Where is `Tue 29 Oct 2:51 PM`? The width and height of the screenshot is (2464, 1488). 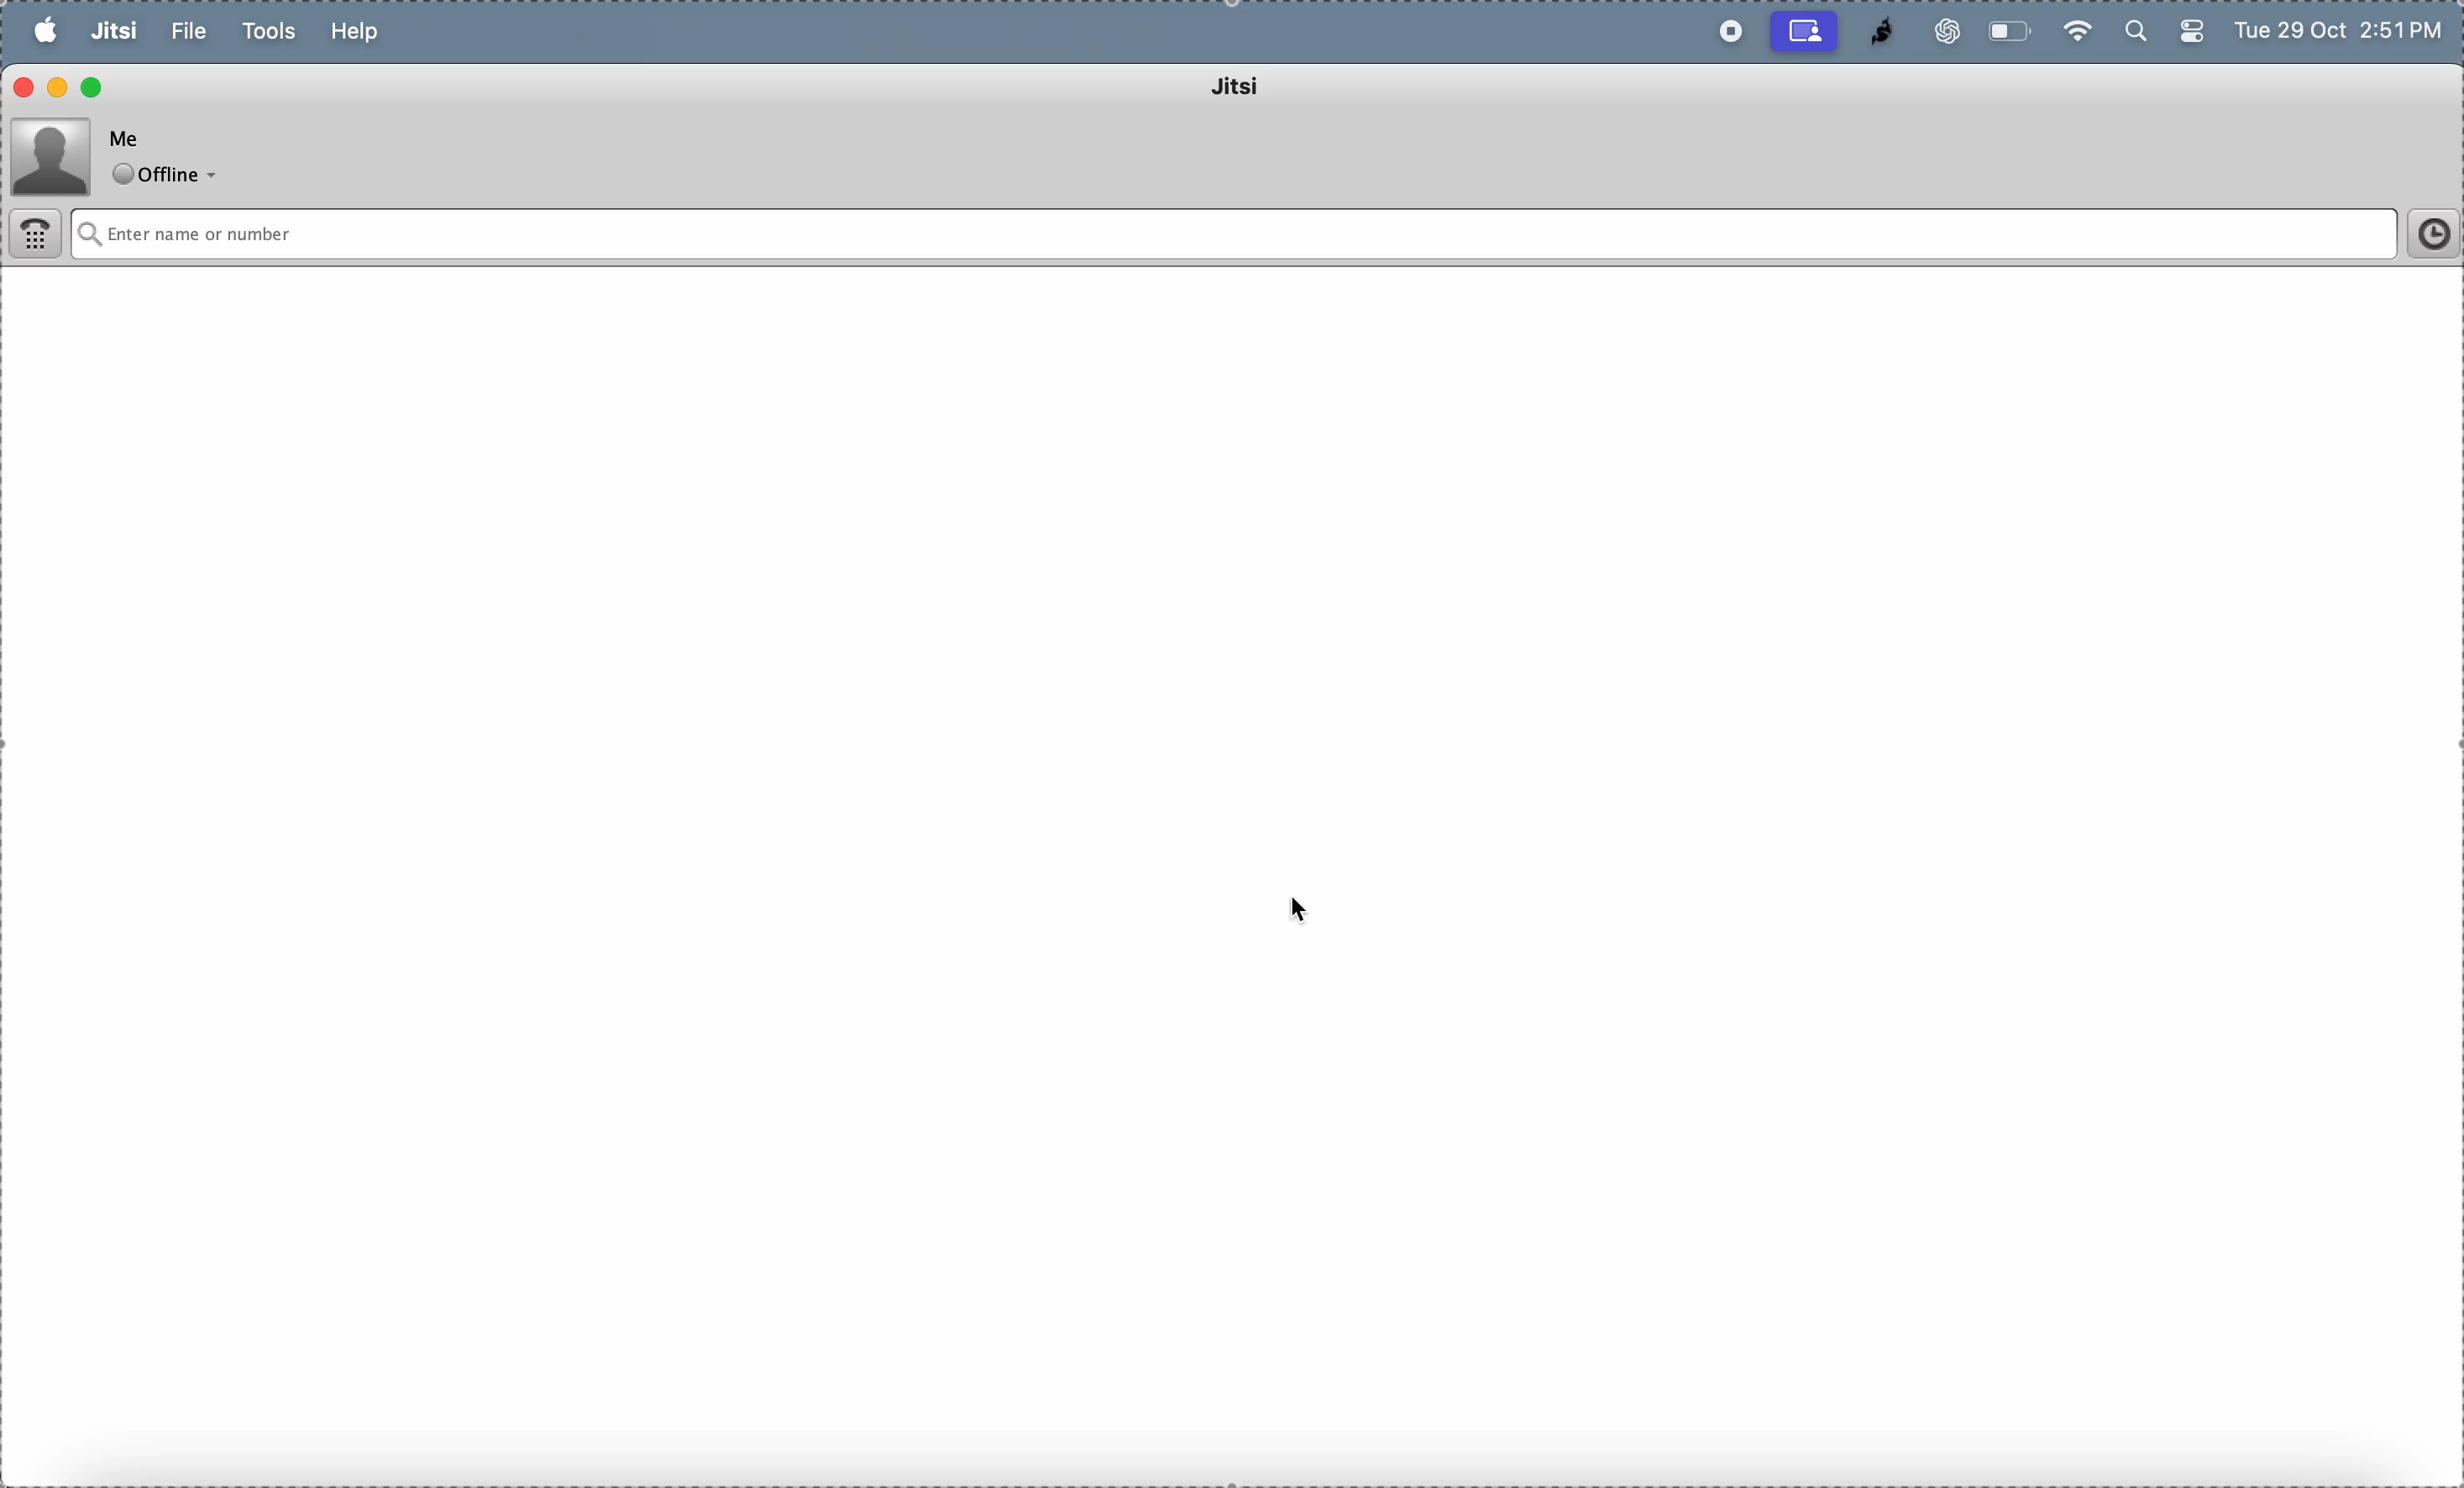
Tue 29 Oct 2:51 PM is located at coordinates (2342, 33).